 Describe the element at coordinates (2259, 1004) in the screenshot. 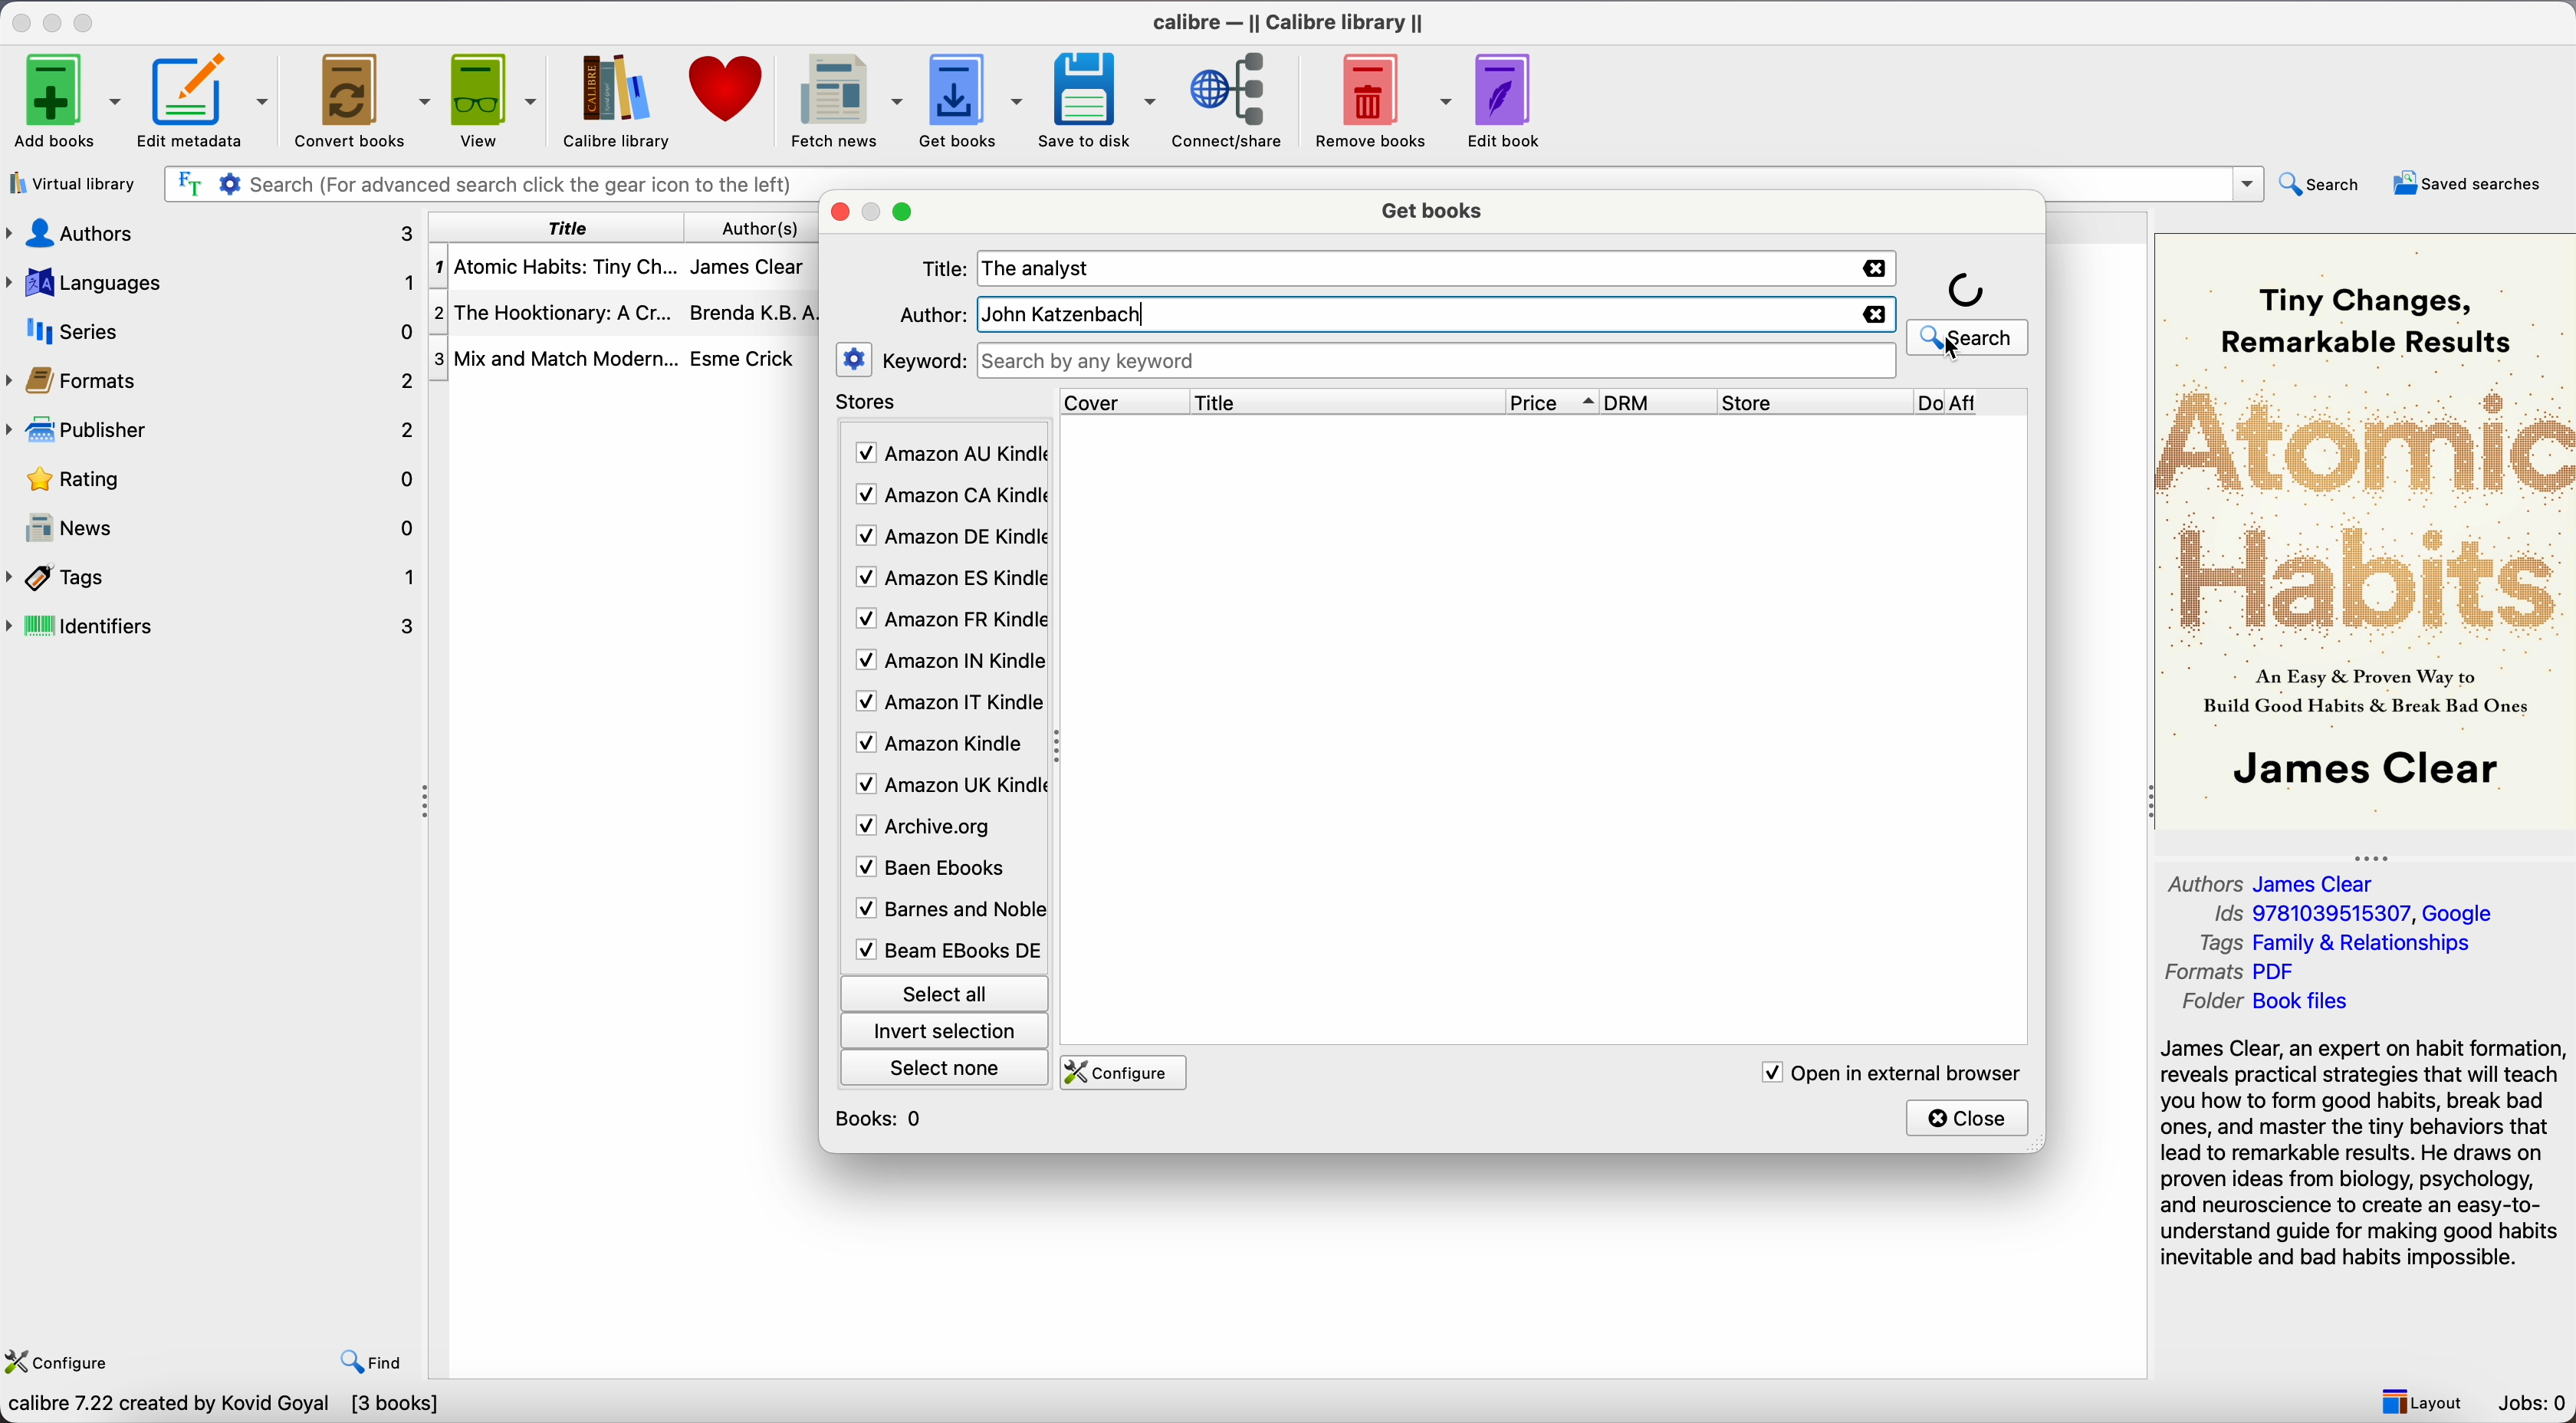

I see `Folder Book files` at that location.